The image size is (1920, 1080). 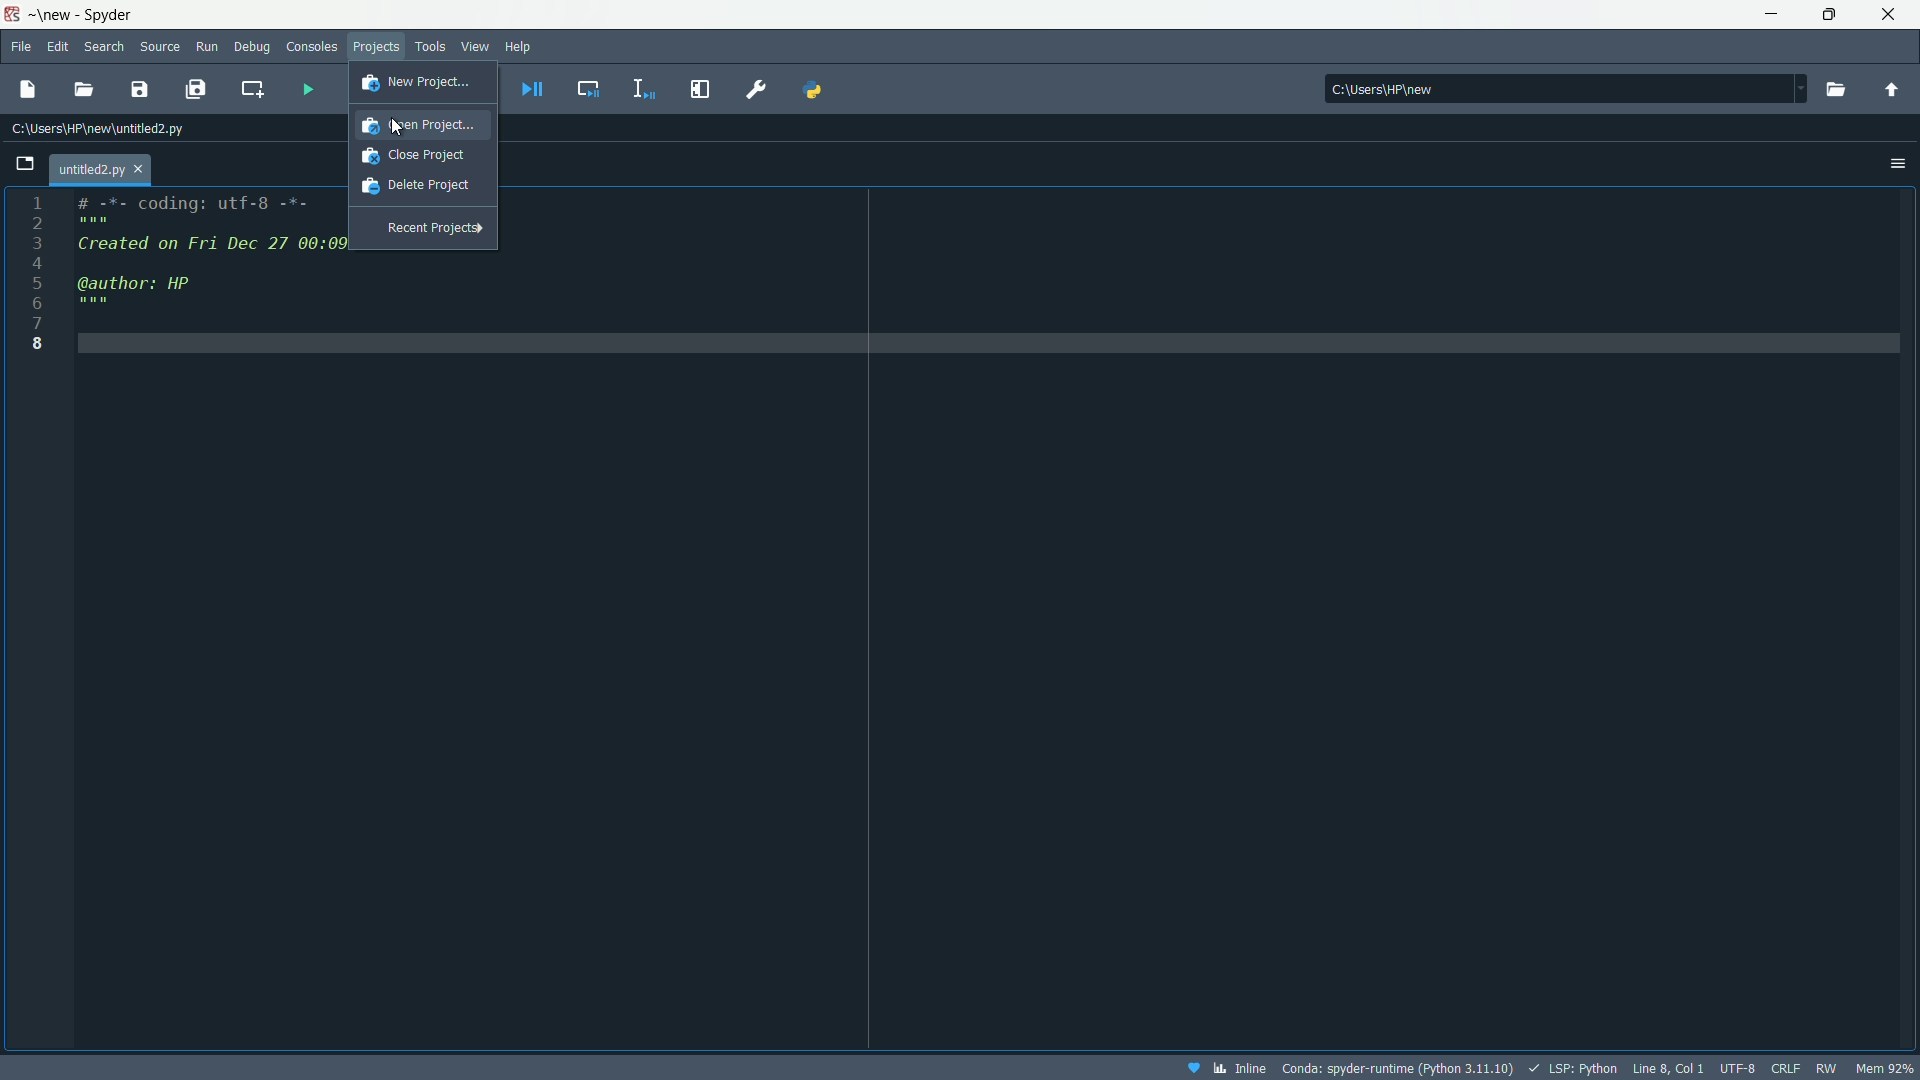 What do you see at coordinates (429, 46) in the screenshot?
I see `Tools` at bounding box center [429, 46].